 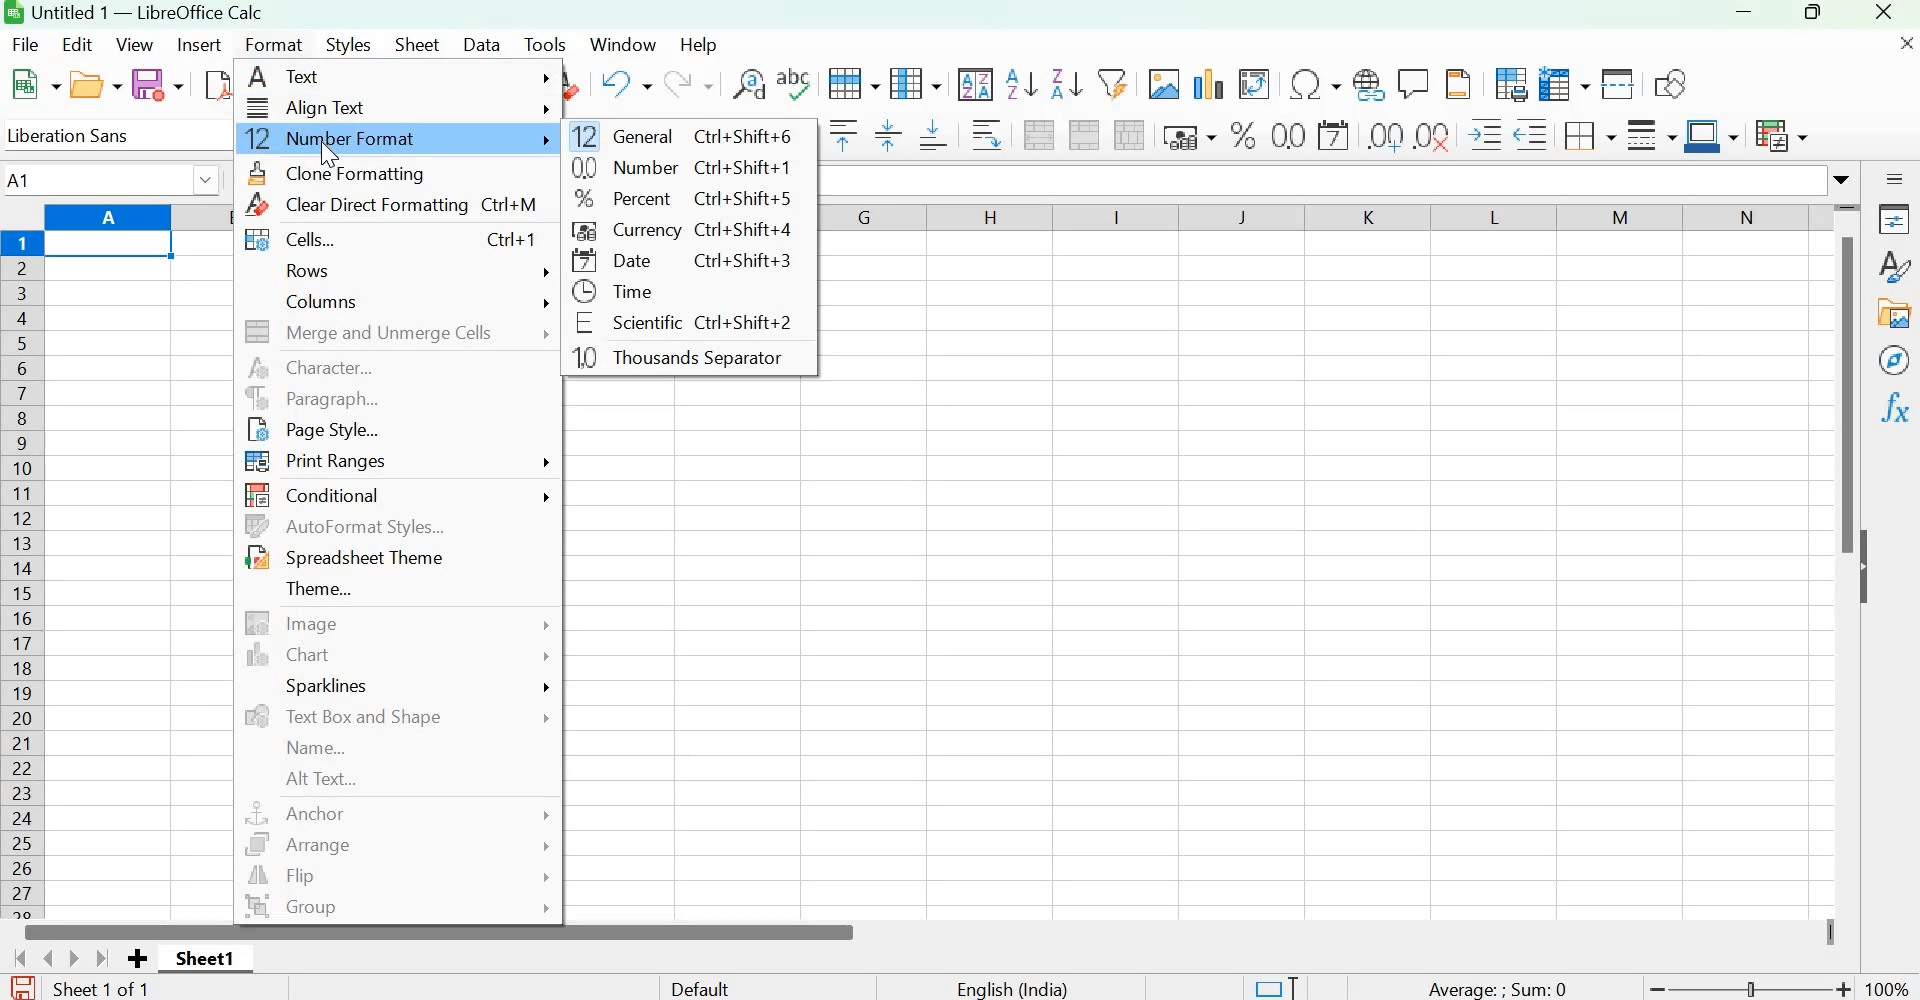 What do you see at coordinates (1066, 84) in the screenshot?
I see `Sort descending` at bounding box center [1066, 84].